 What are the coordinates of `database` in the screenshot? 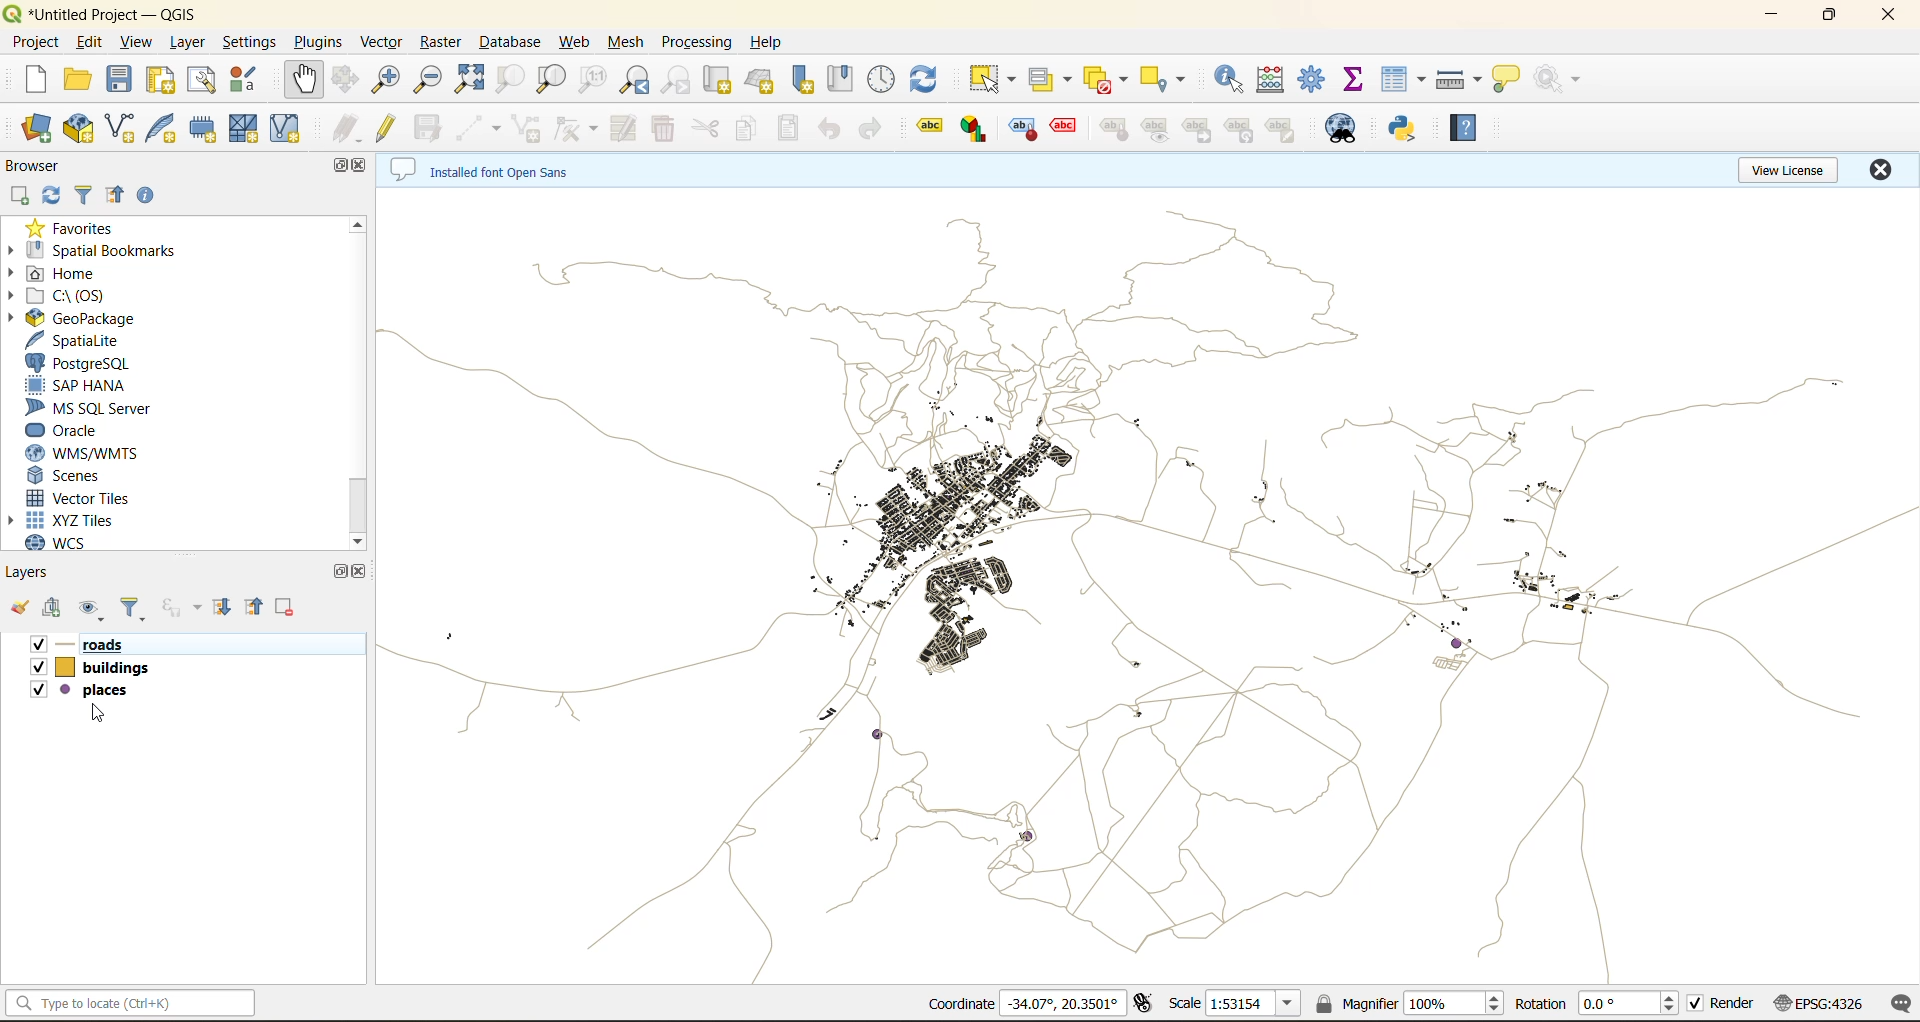 It's located at (511, 43).